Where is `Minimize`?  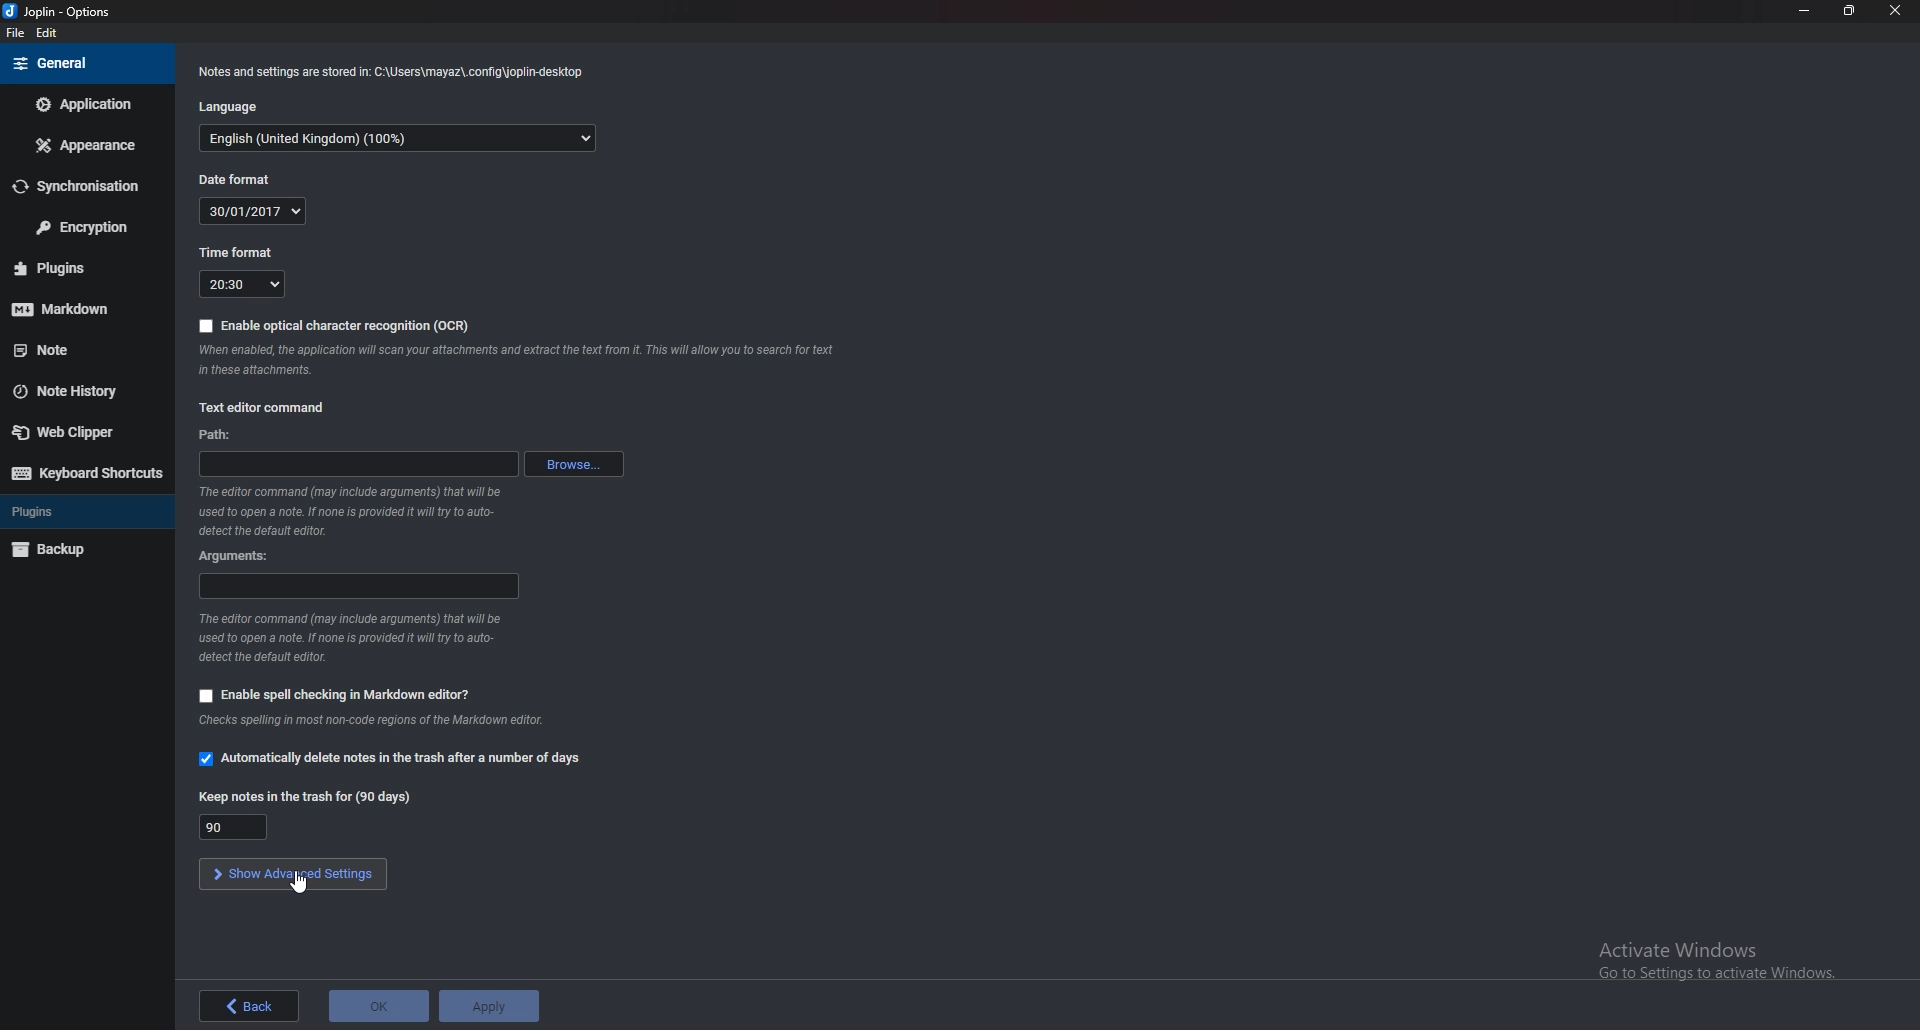 Minimize is located at coordinates (1805, 11).